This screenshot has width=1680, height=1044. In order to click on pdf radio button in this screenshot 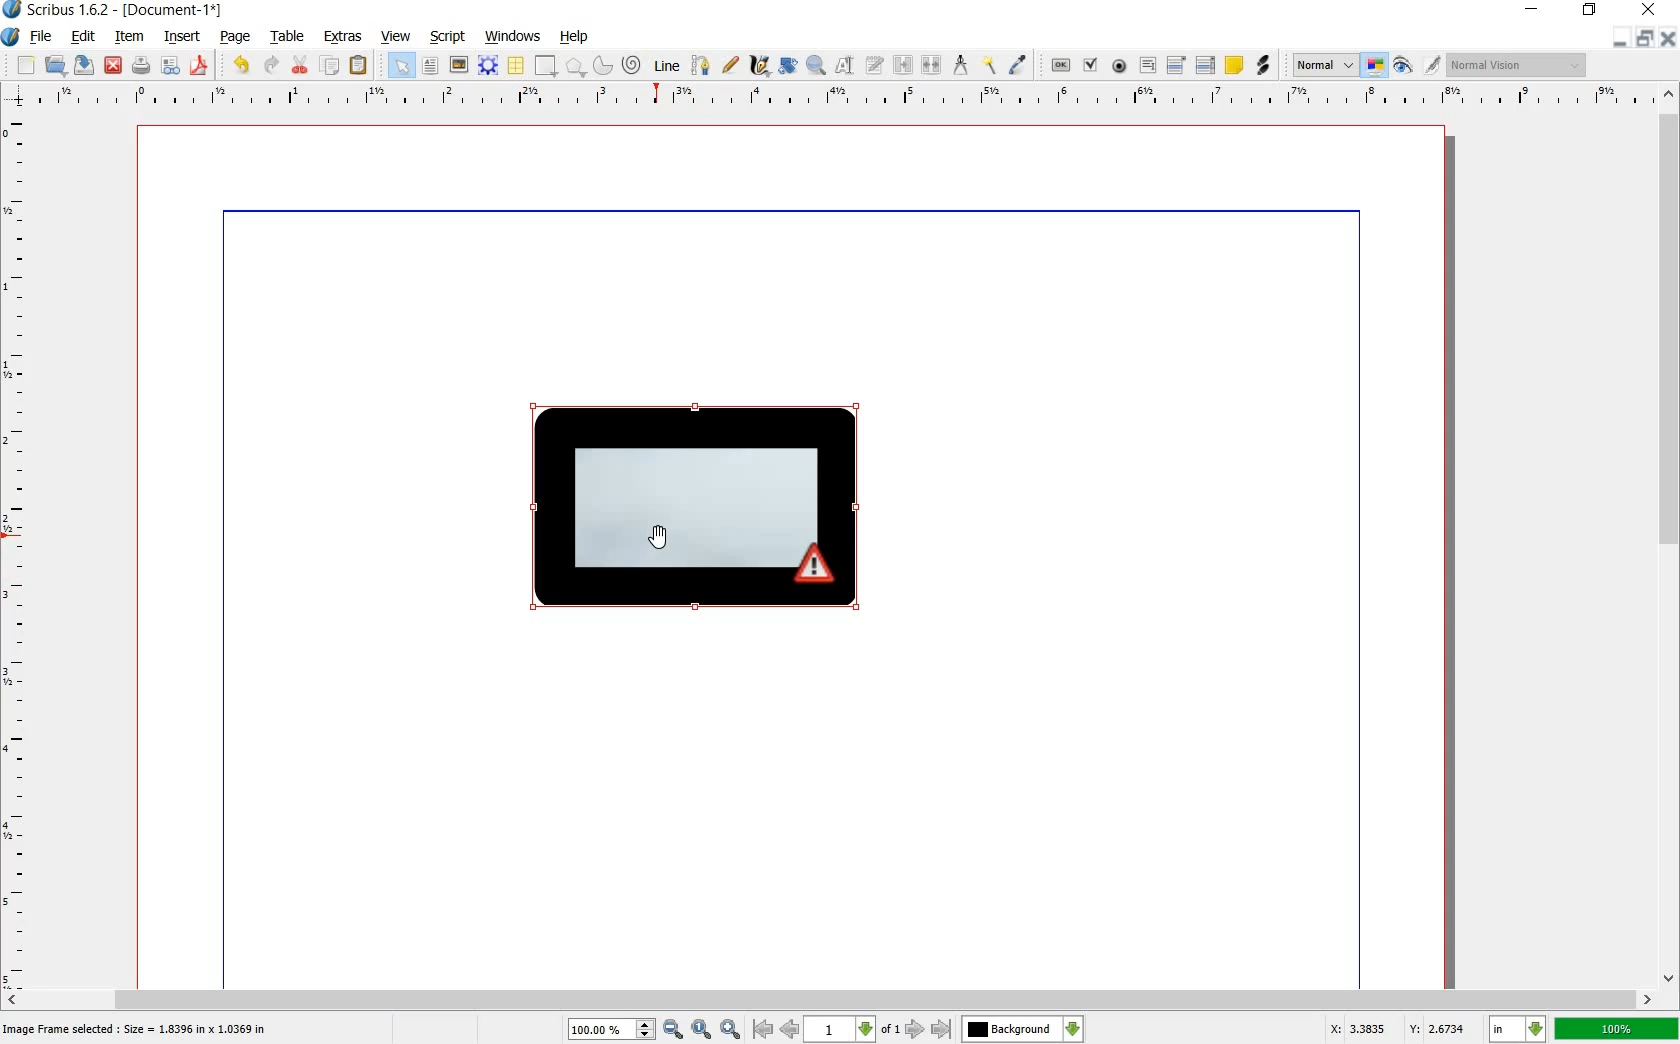, I will do `click(1121, 66)`.